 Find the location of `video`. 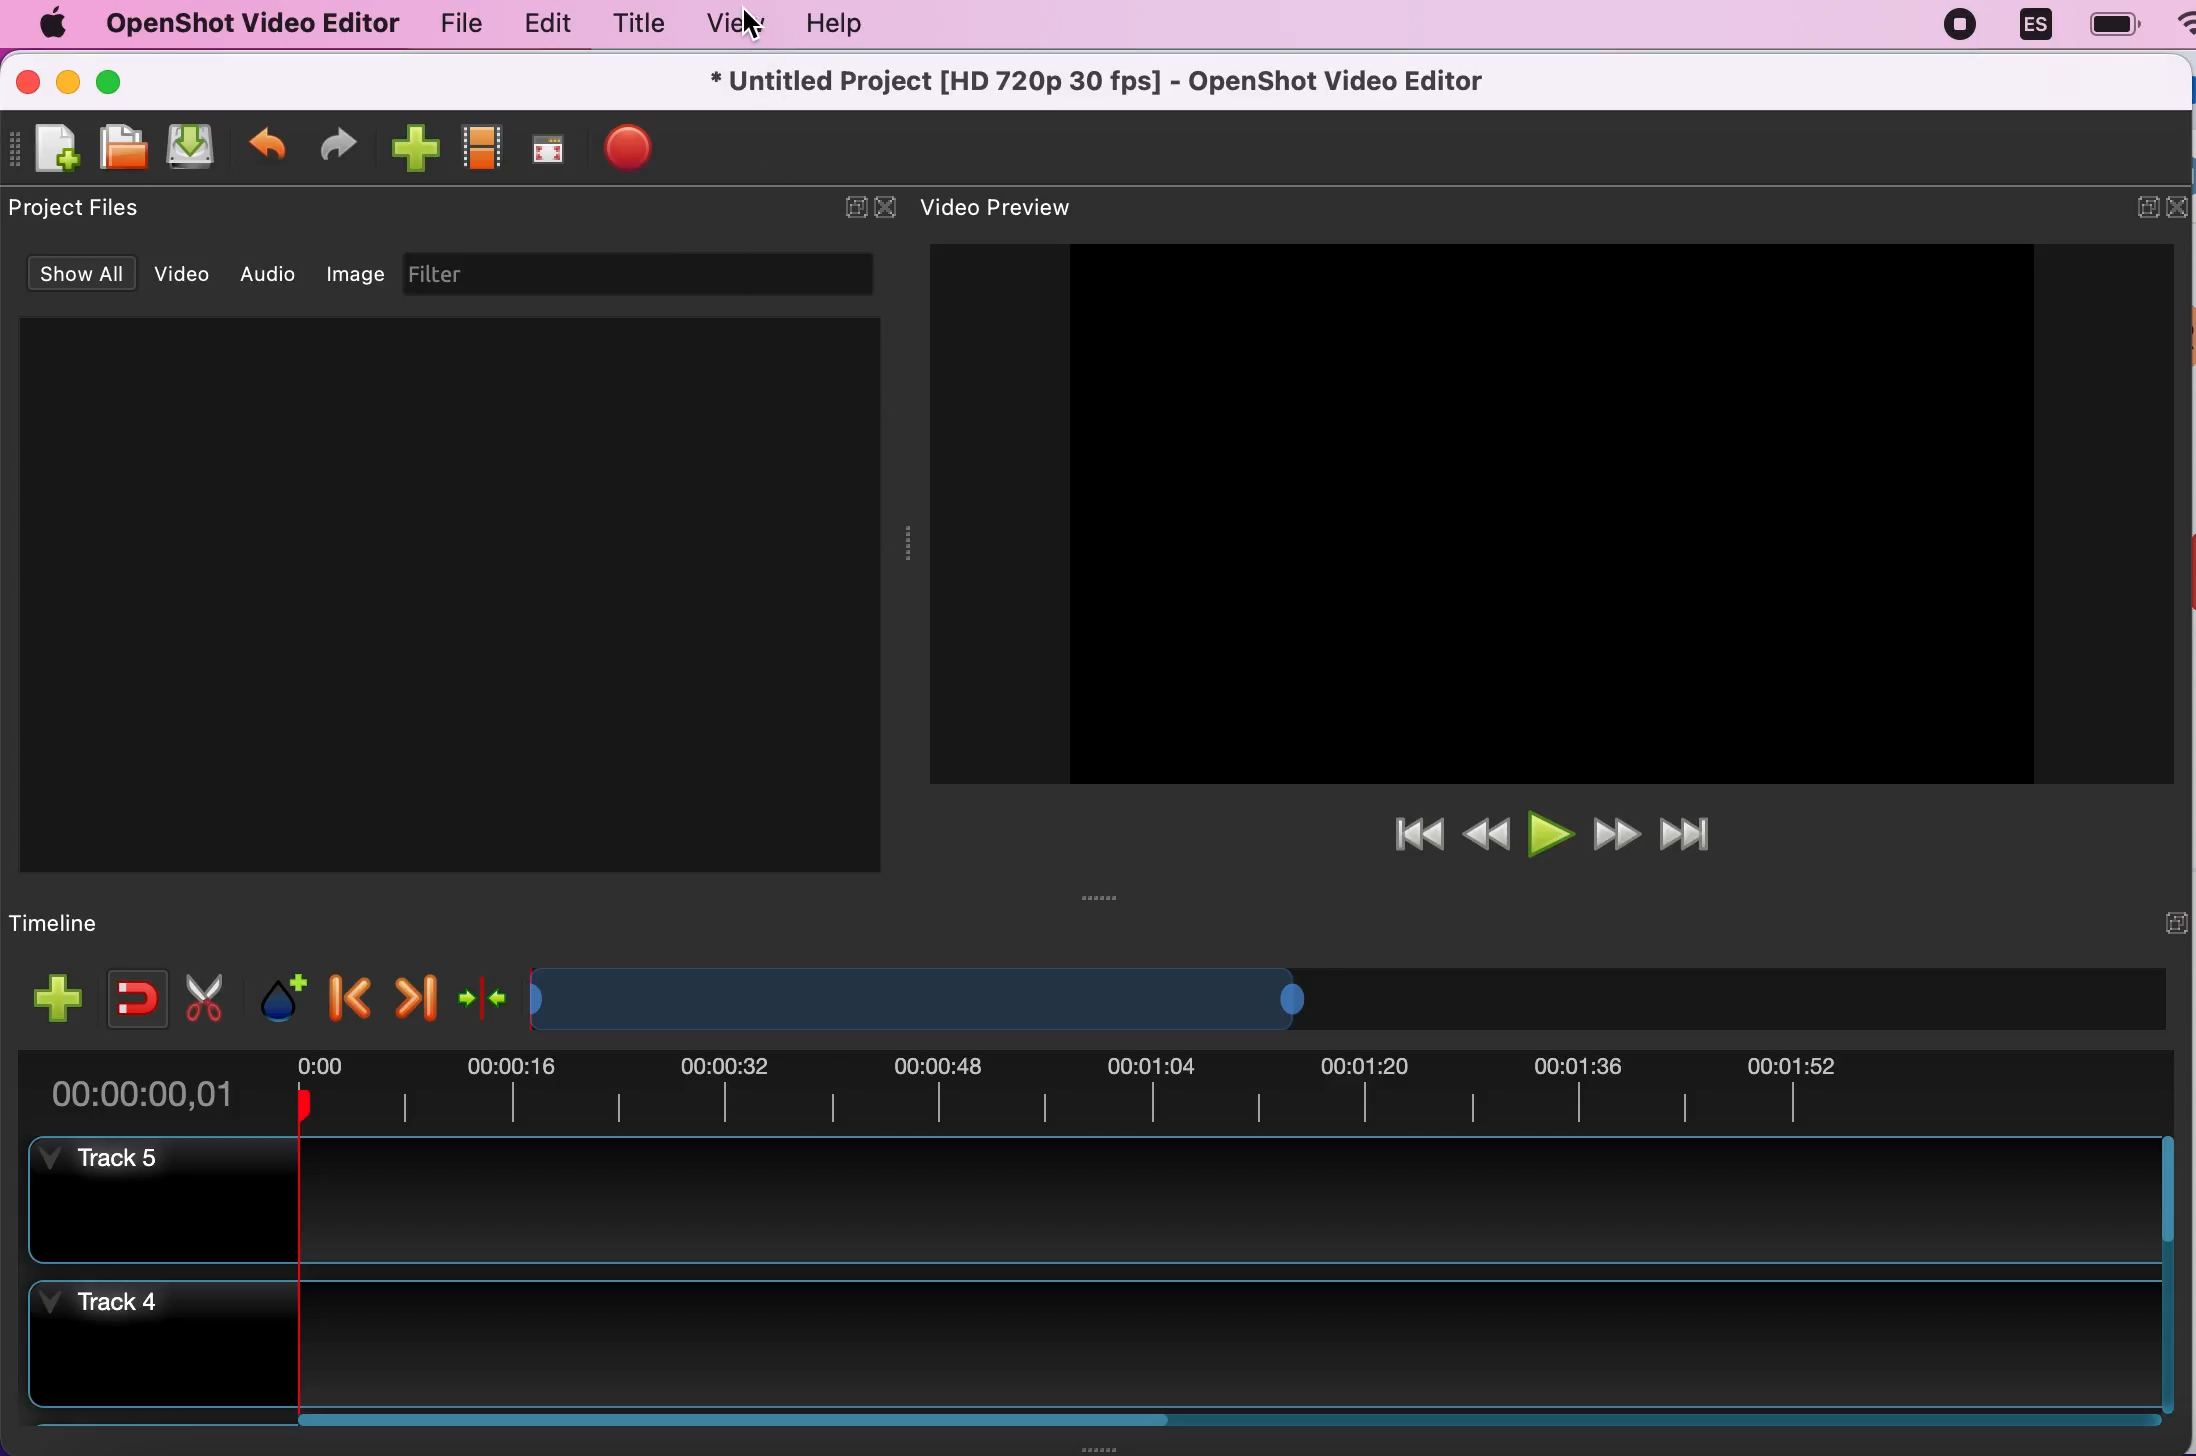

video is located at coordinates (184, 271).